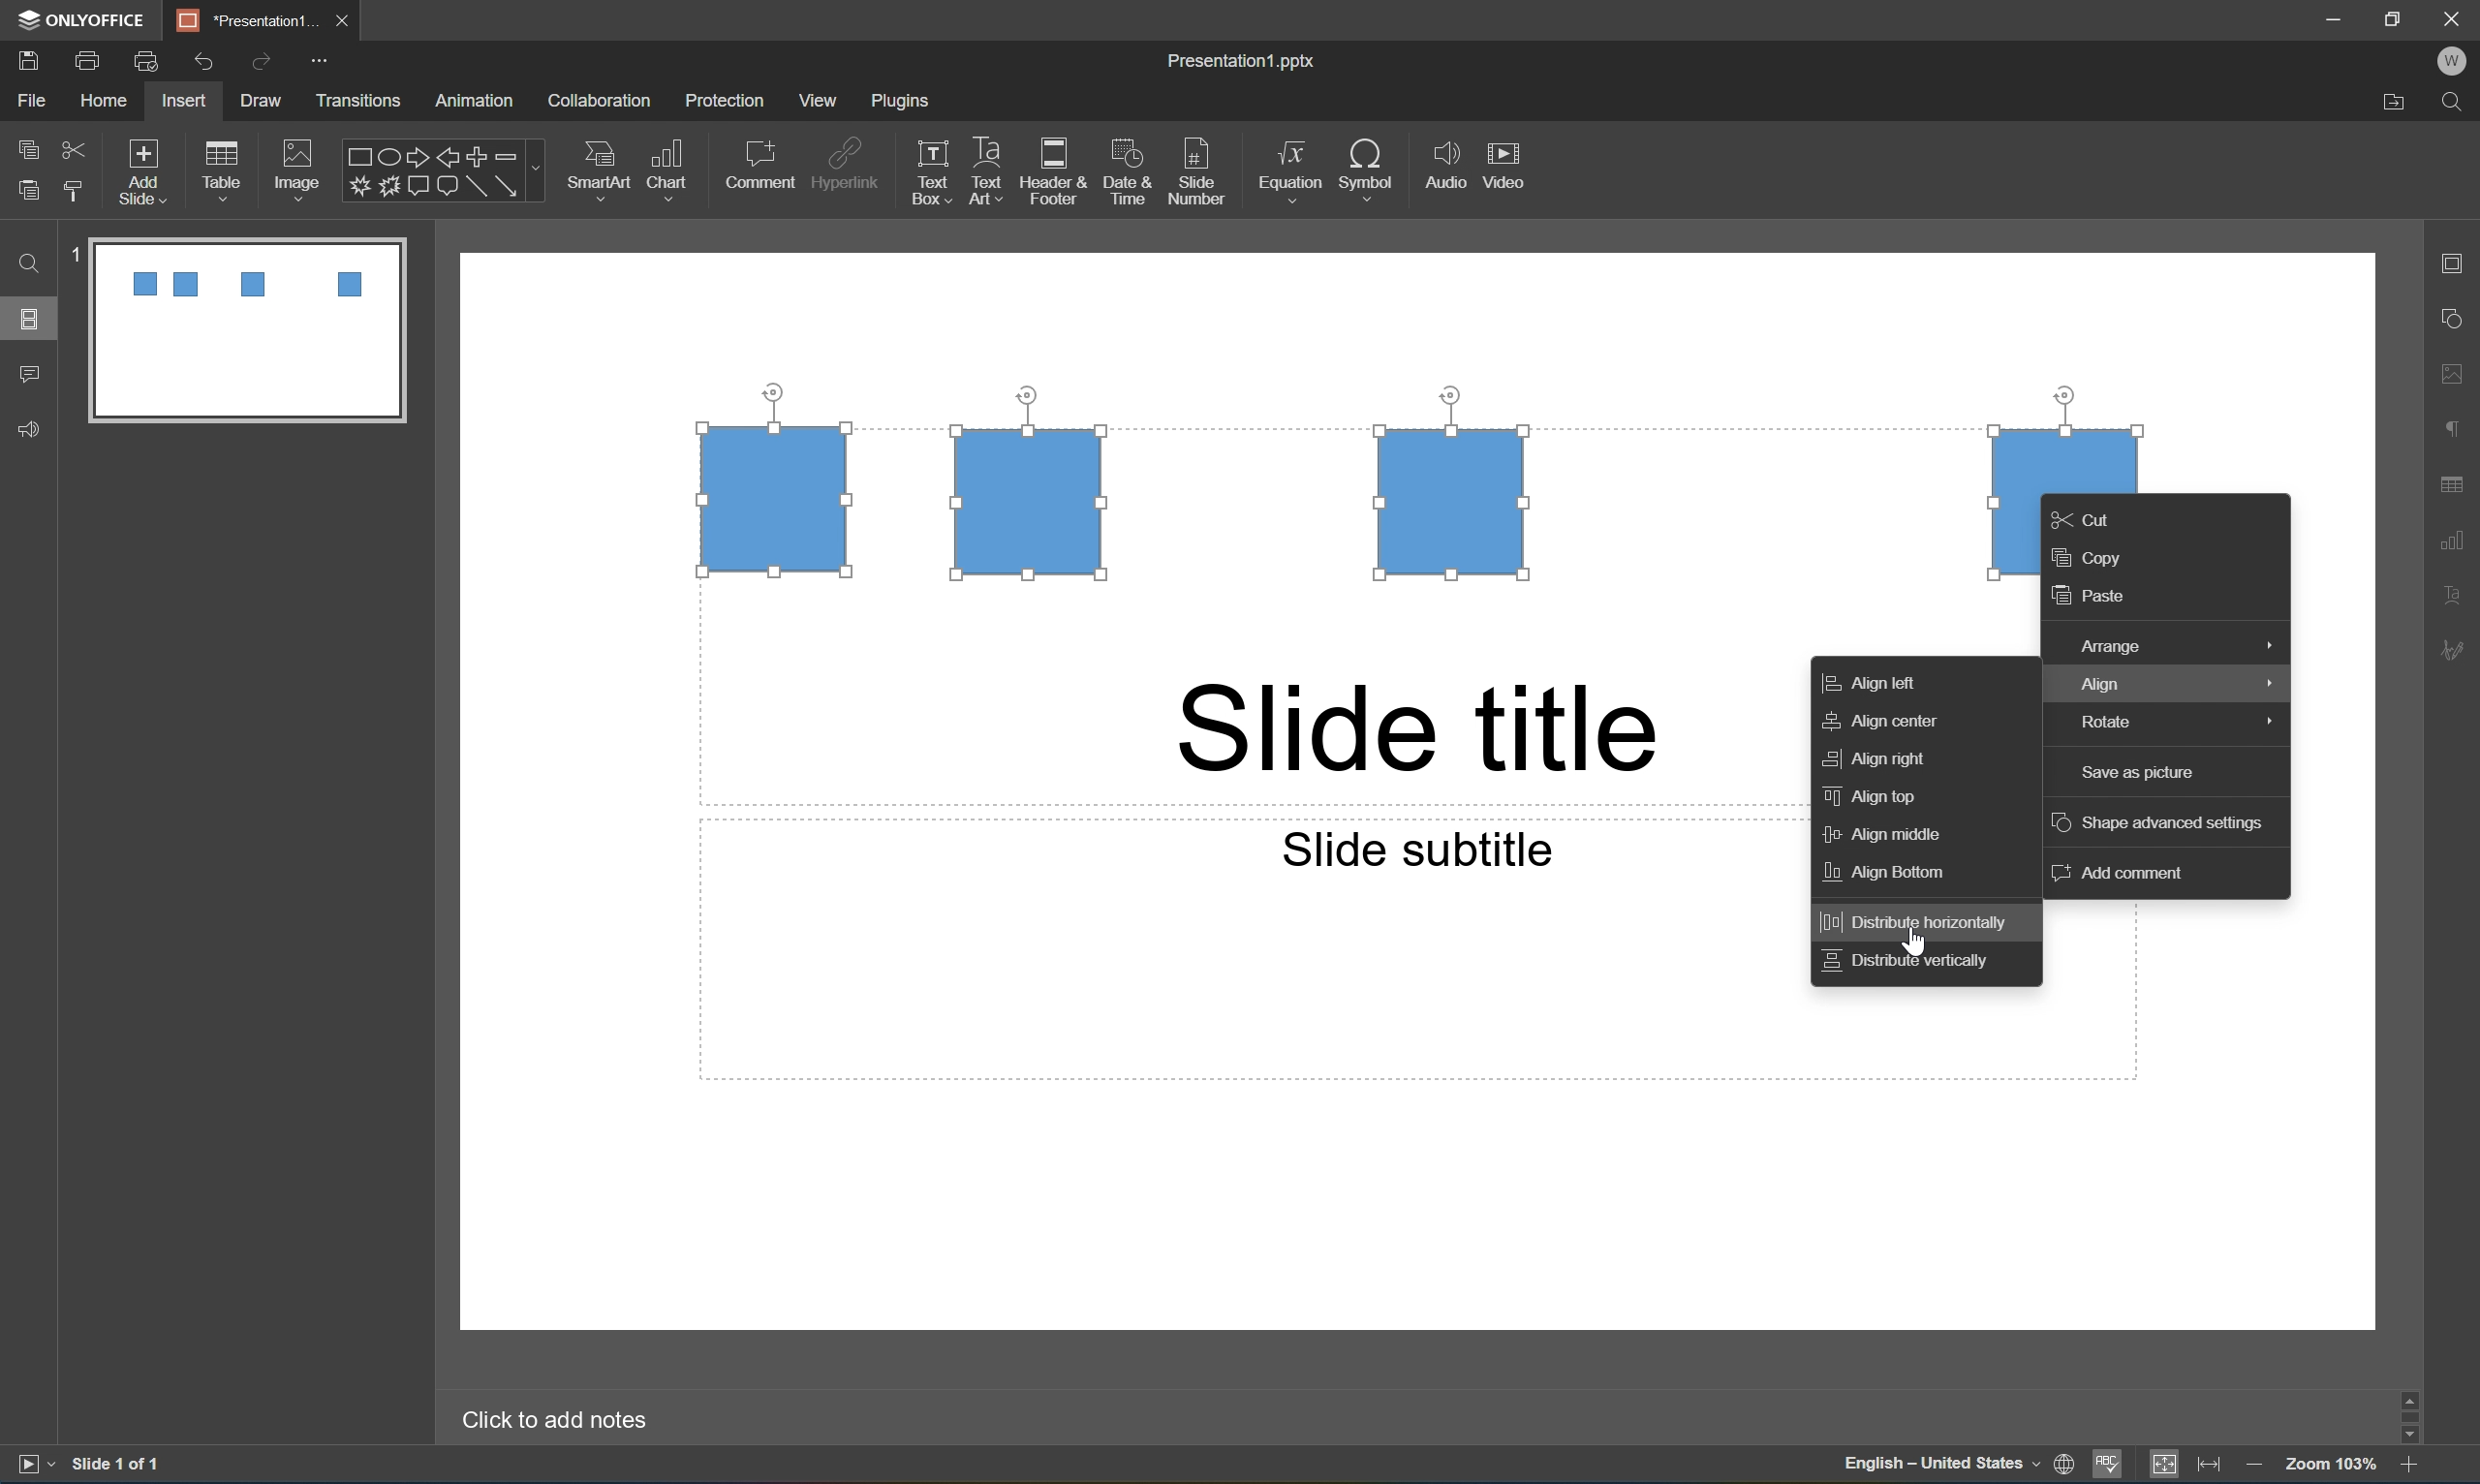 This screenshot has height=1484, width=2480. Describe the element at coordinates (31, 192) in the screenshot. I see `paste` at that location.